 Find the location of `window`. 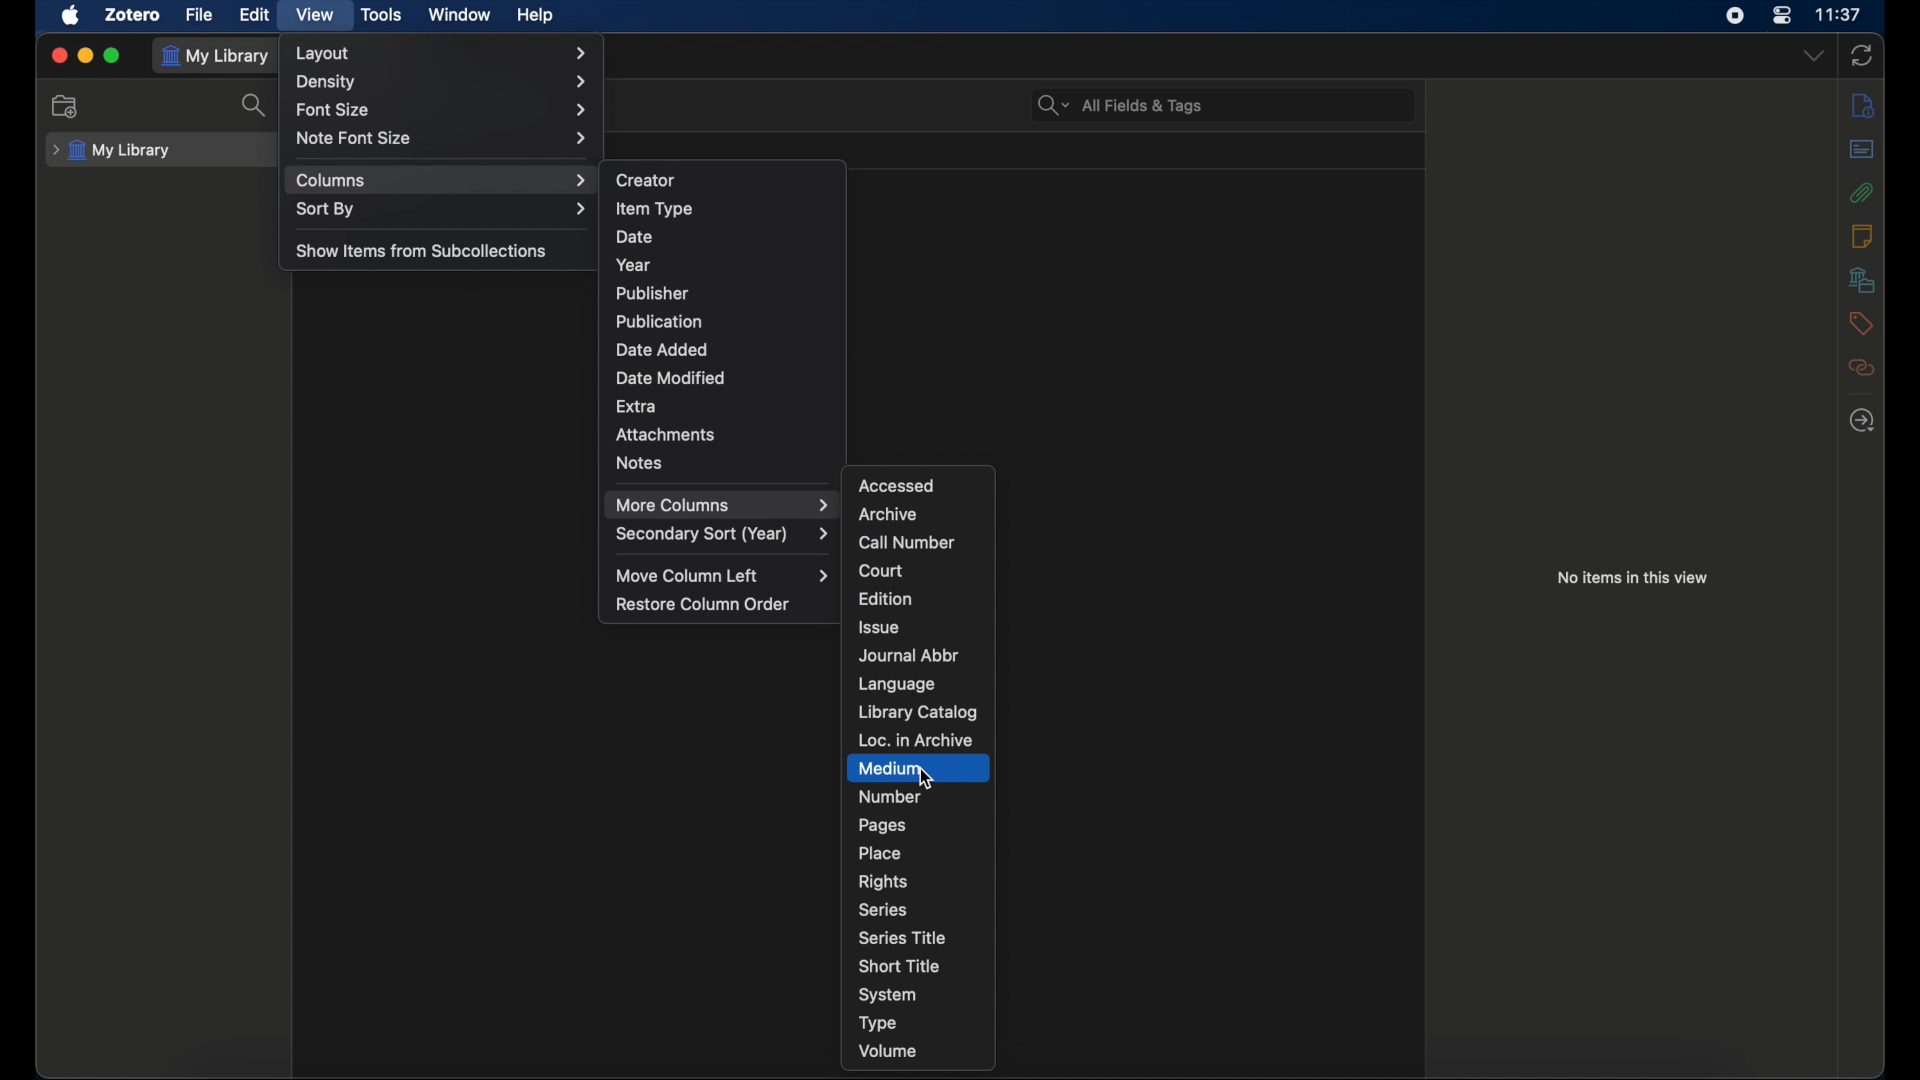

window is located at coordinates (460, 13).